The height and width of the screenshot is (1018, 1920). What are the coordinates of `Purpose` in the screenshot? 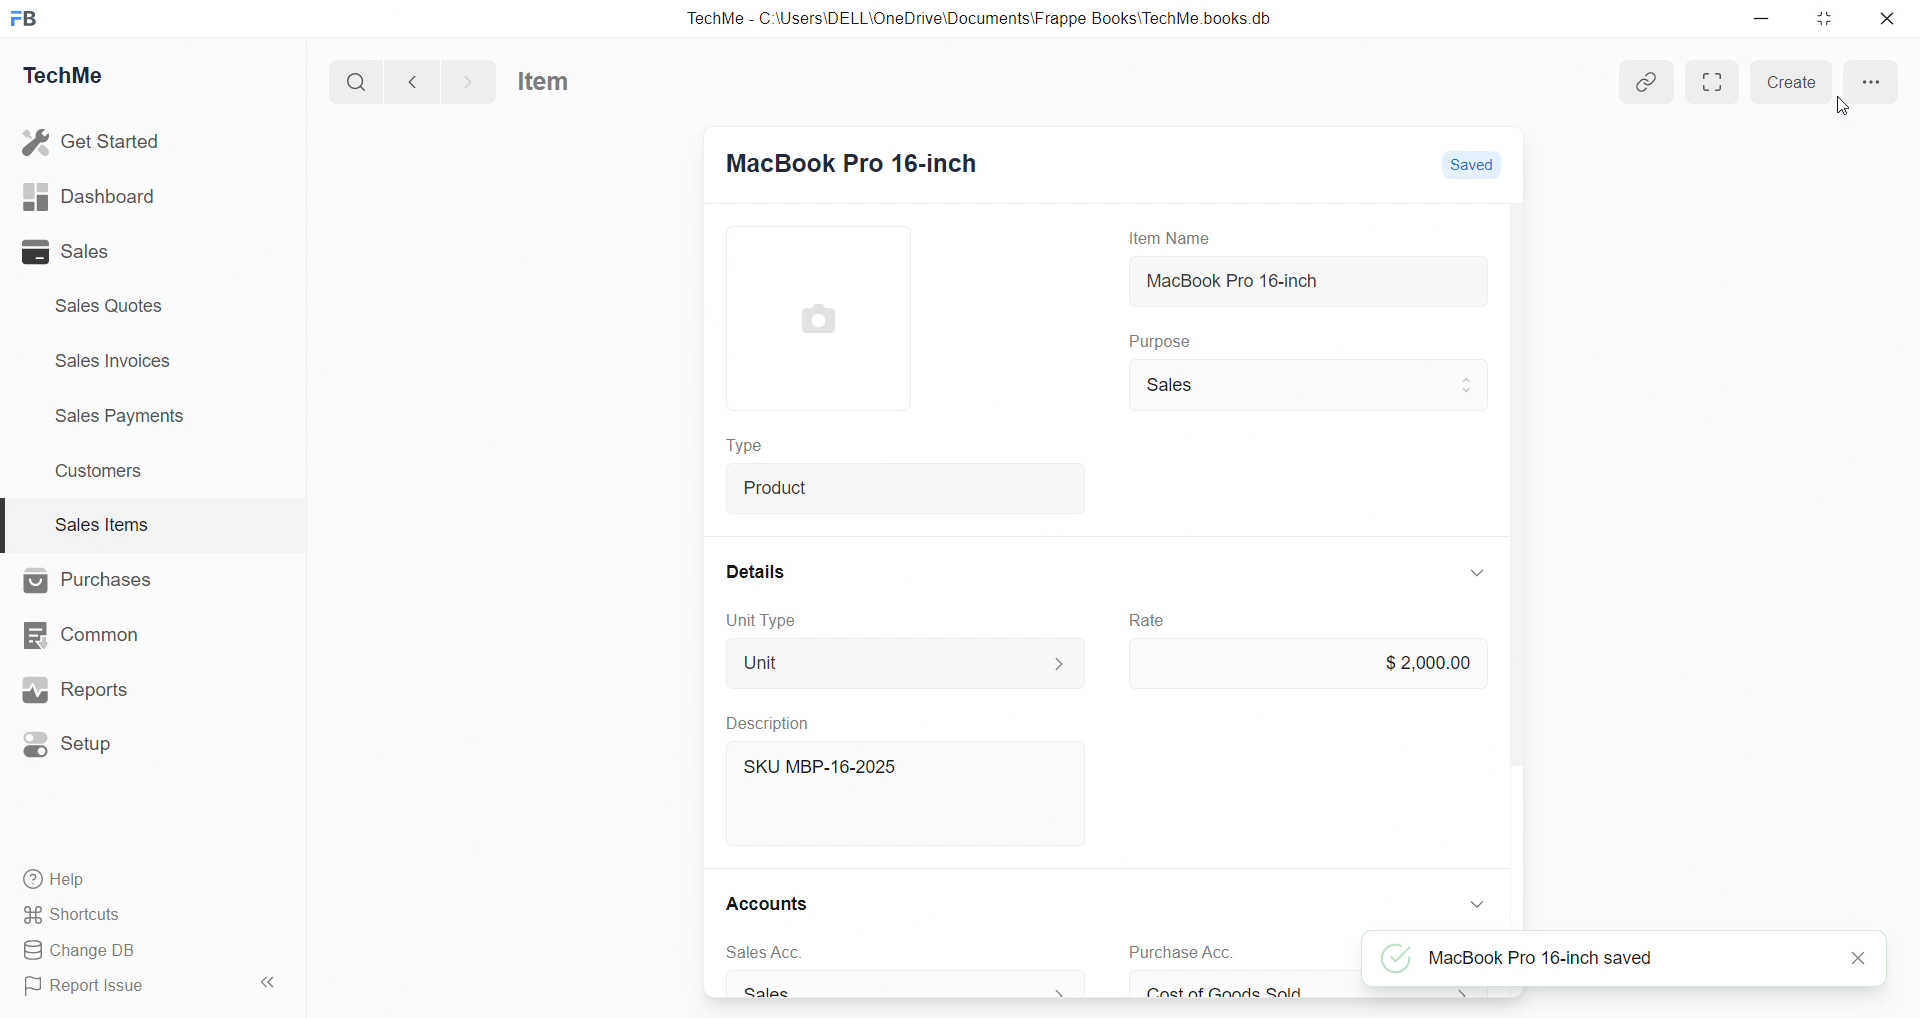 It's located at (1157, 340).